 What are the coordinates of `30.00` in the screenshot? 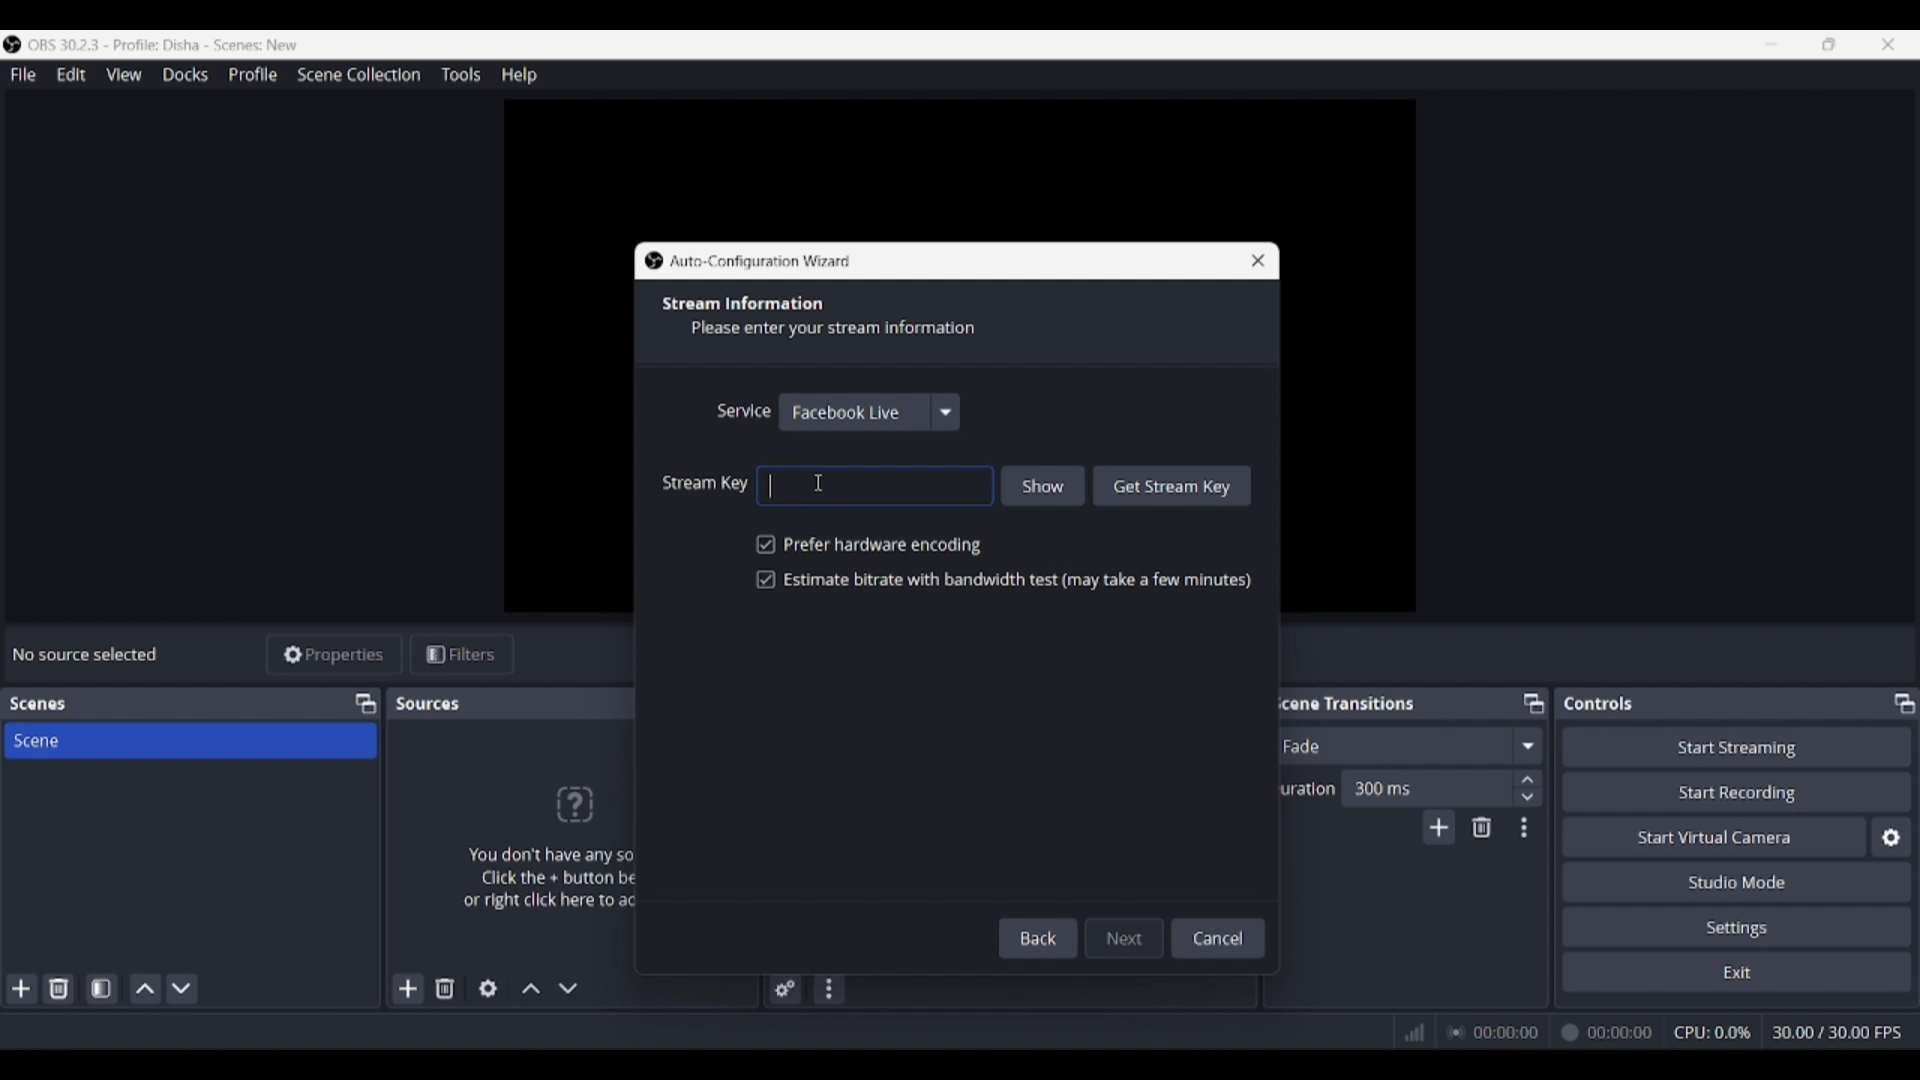 It's located at (1838, 1031).